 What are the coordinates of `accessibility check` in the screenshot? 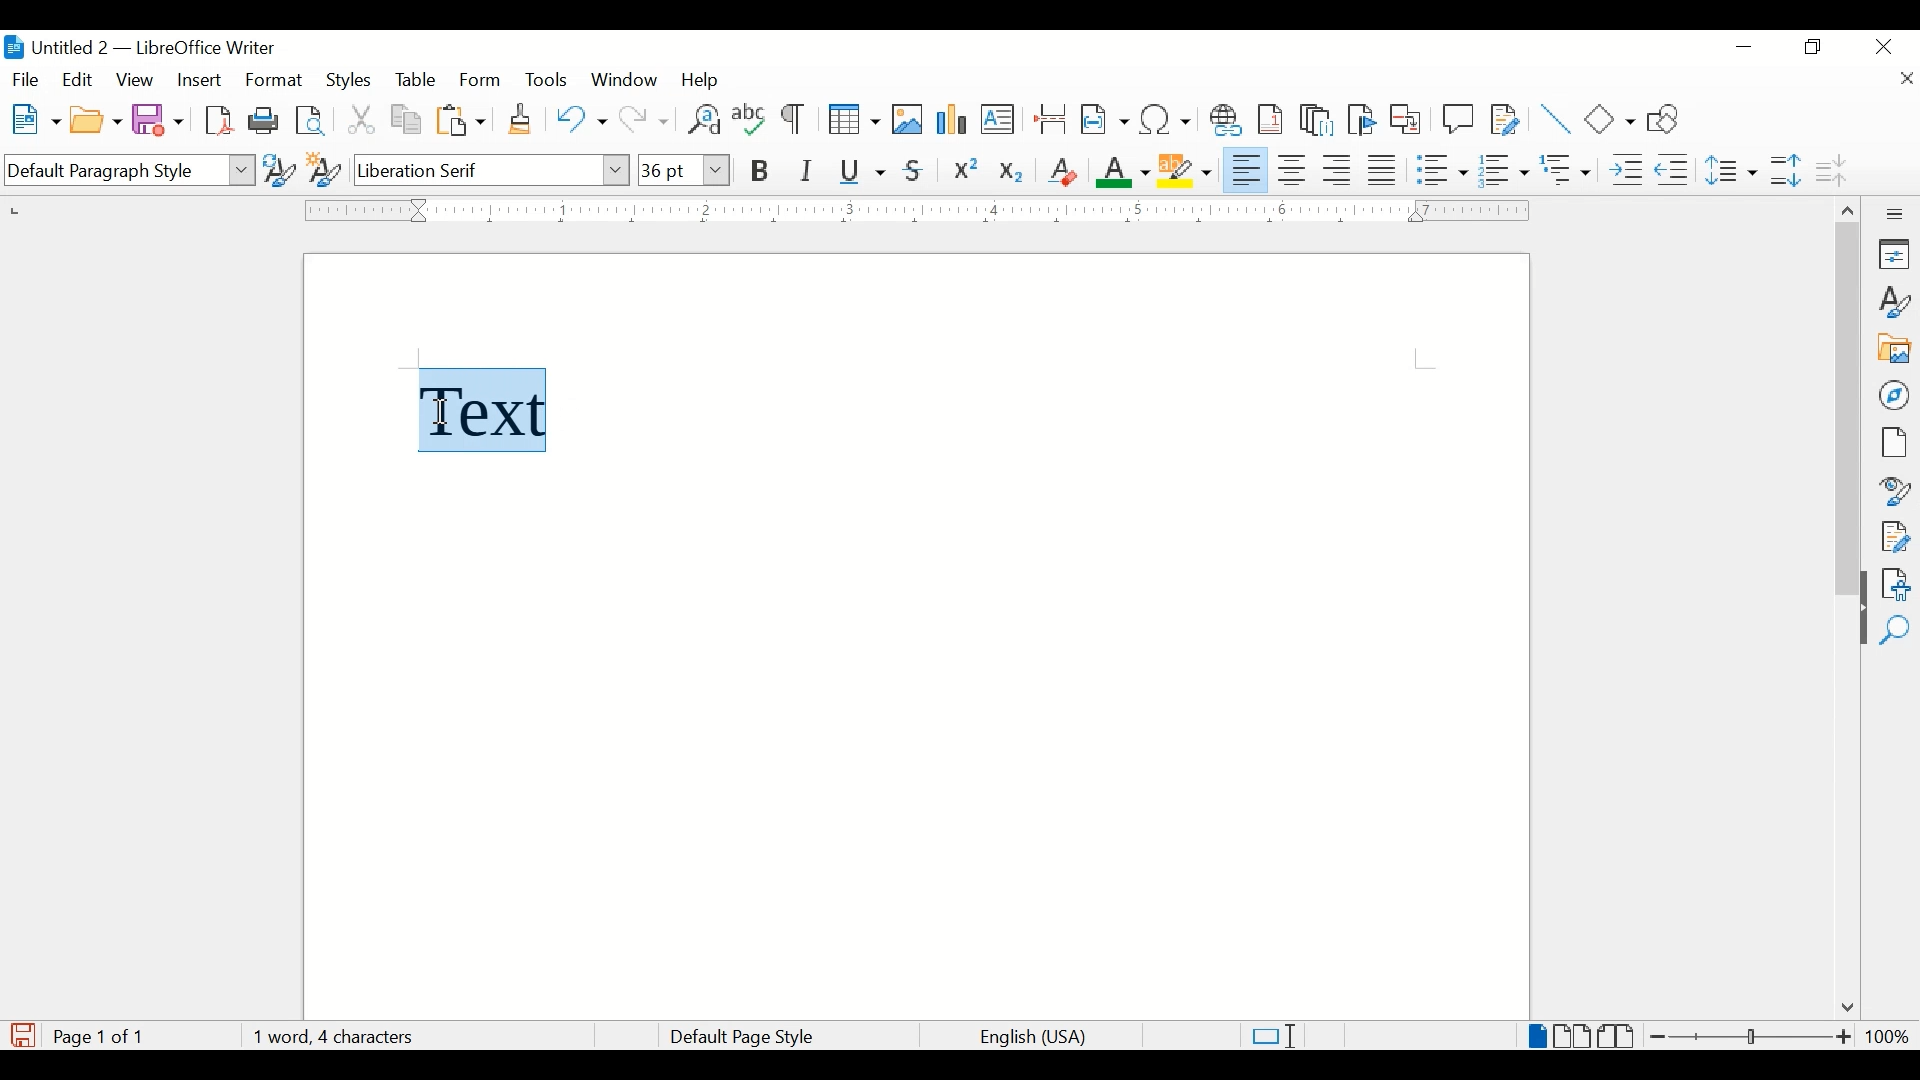 It's located at (1896, 584).